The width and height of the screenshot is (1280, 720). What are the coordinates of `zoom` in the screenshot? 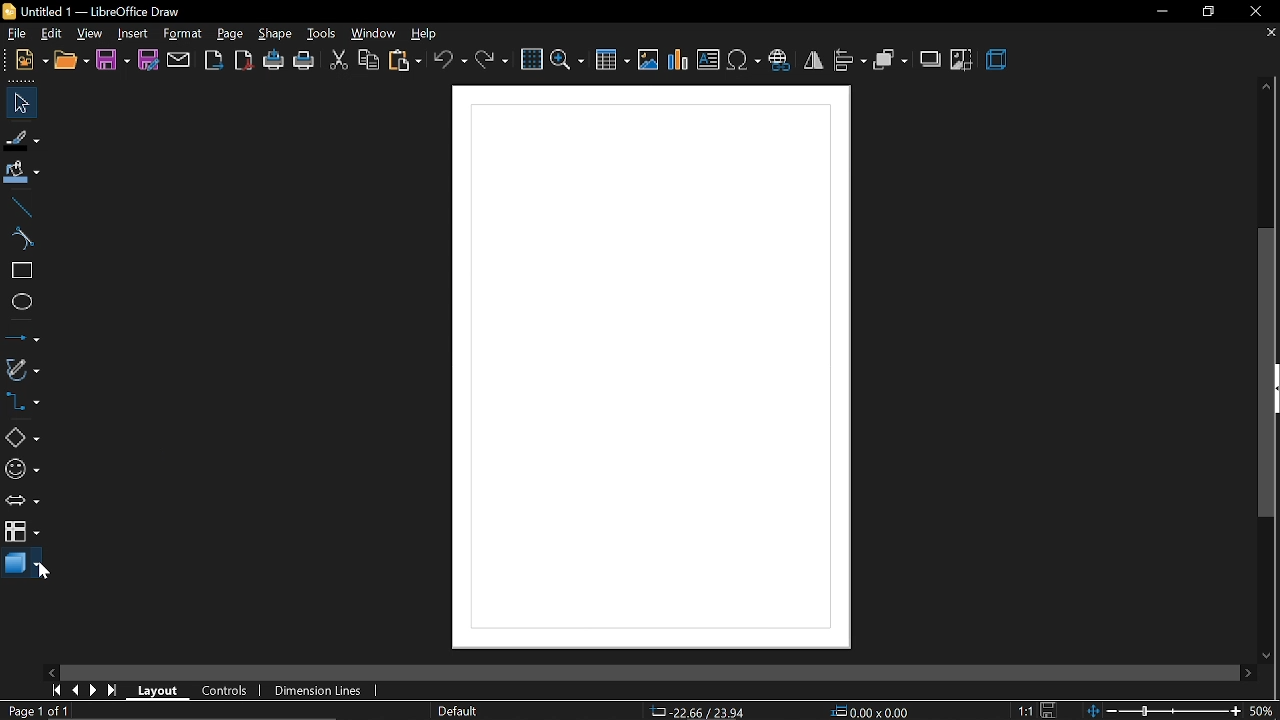 It's located at (567, 59).